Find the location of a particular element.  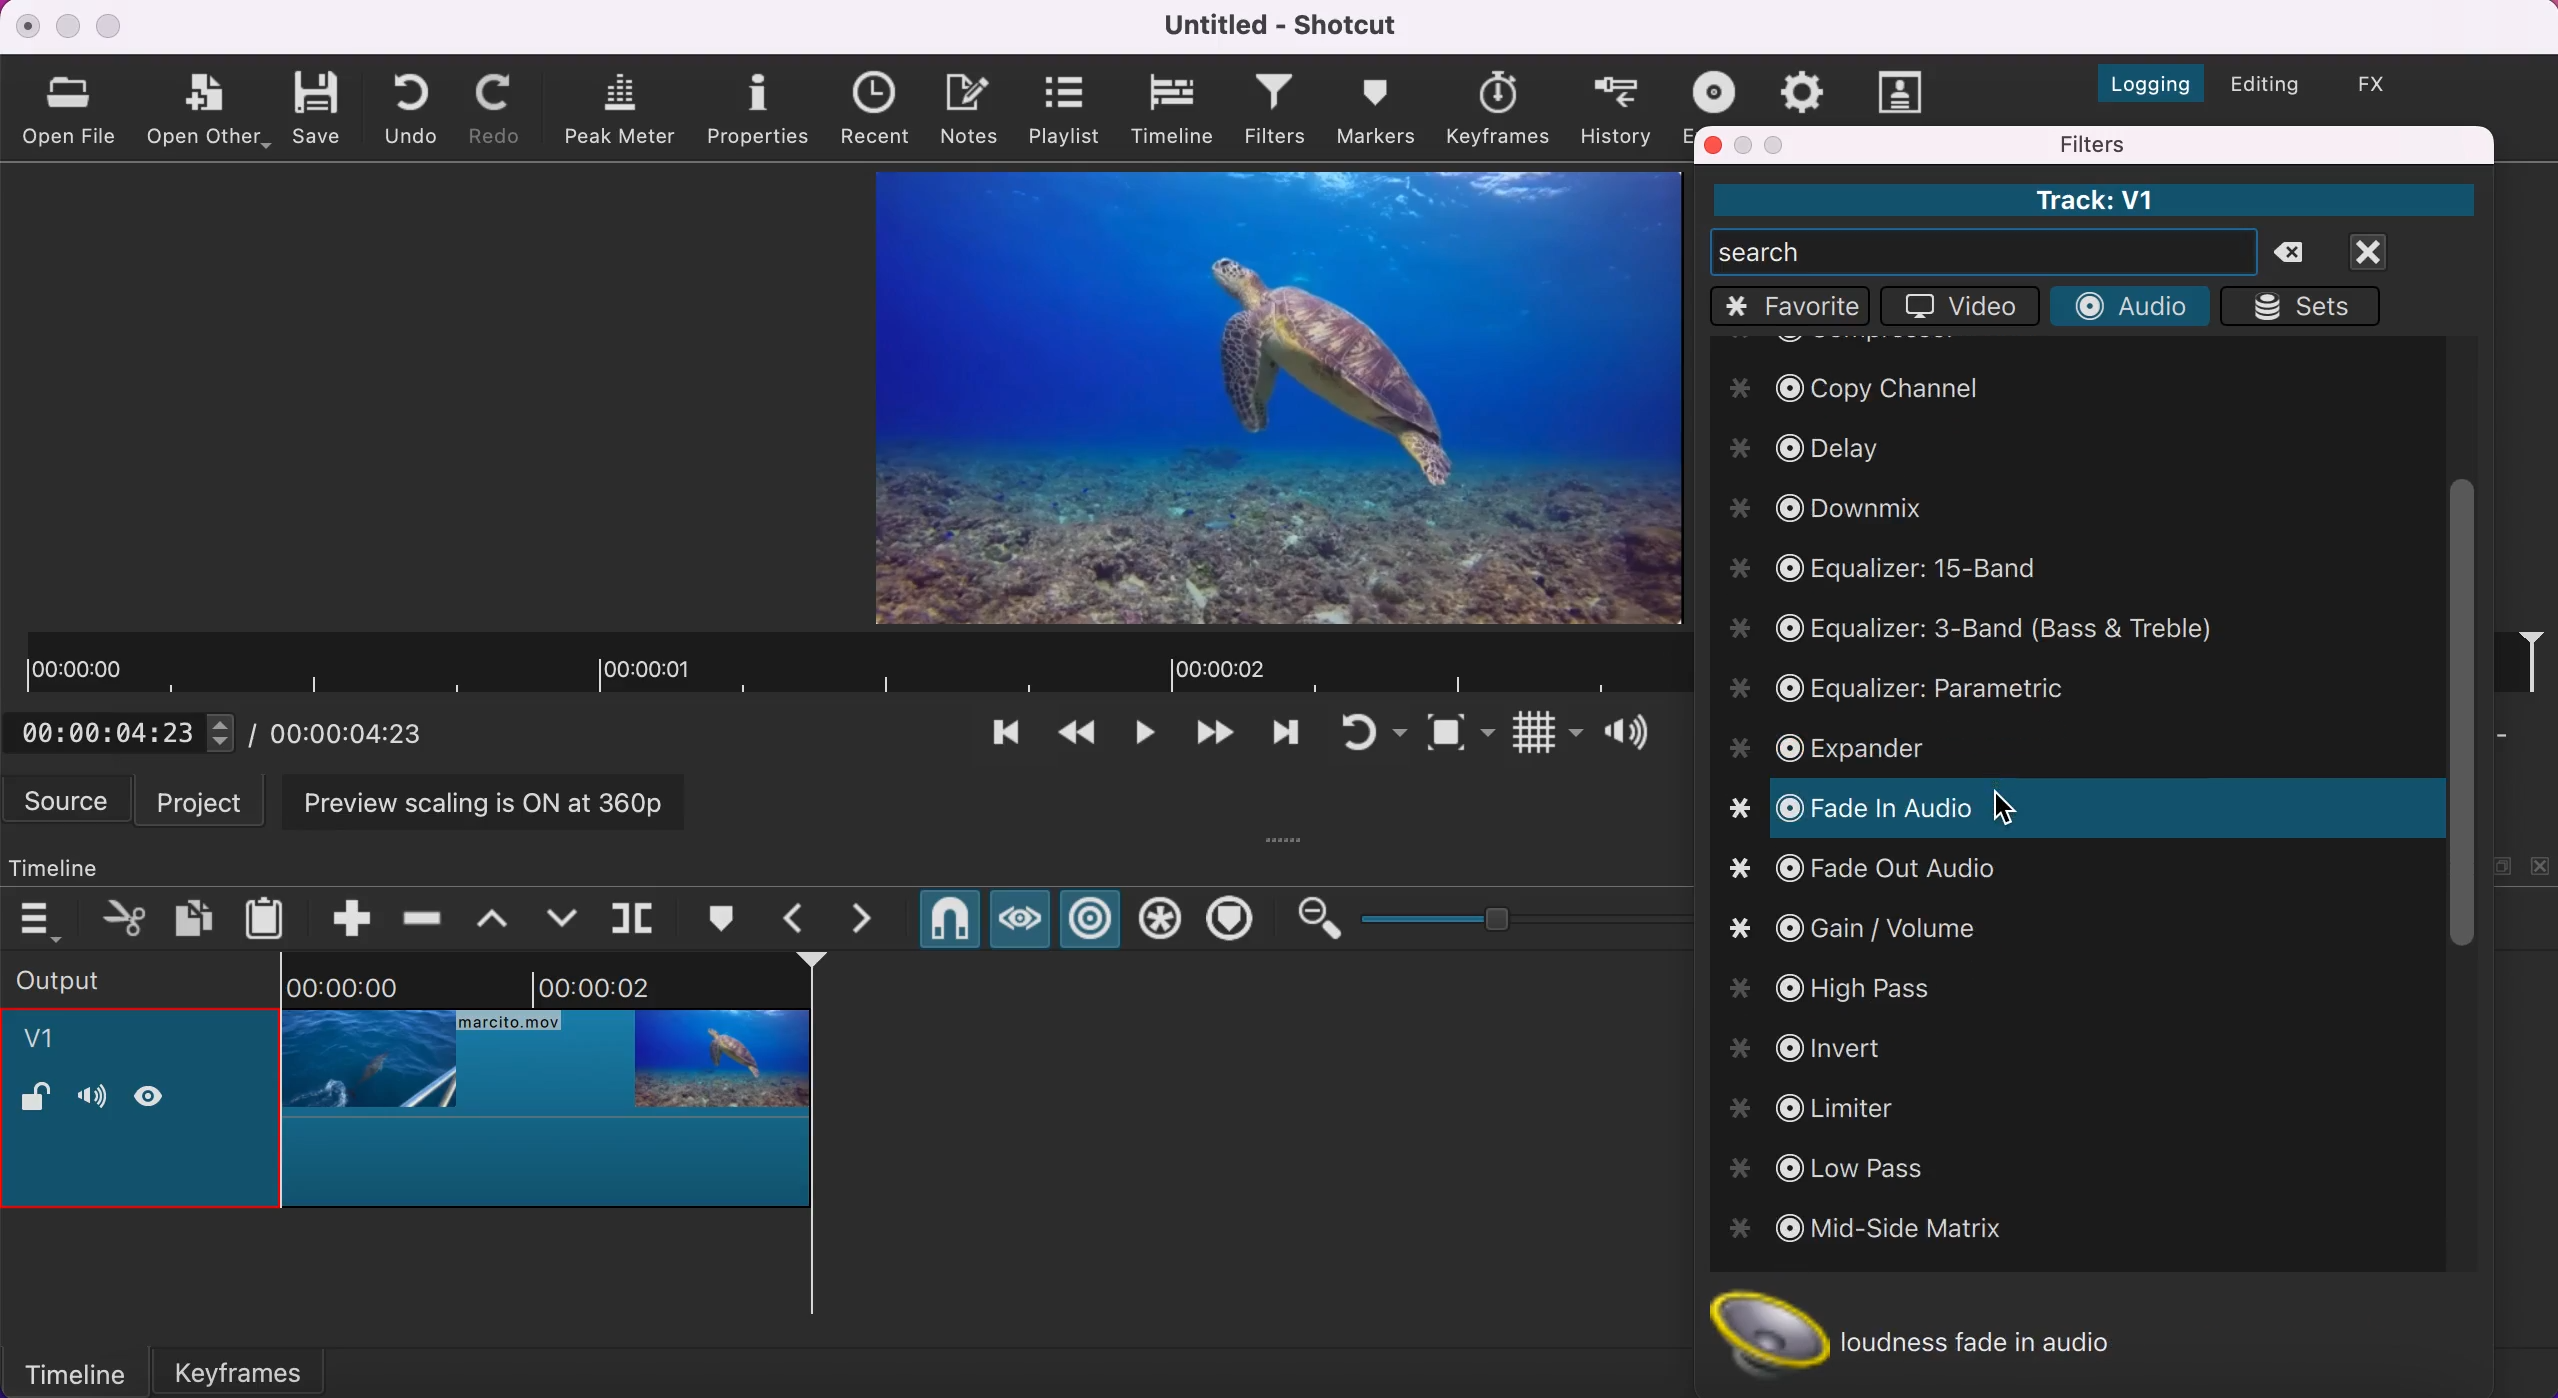

invert is located at coordinates (1835, 1052).